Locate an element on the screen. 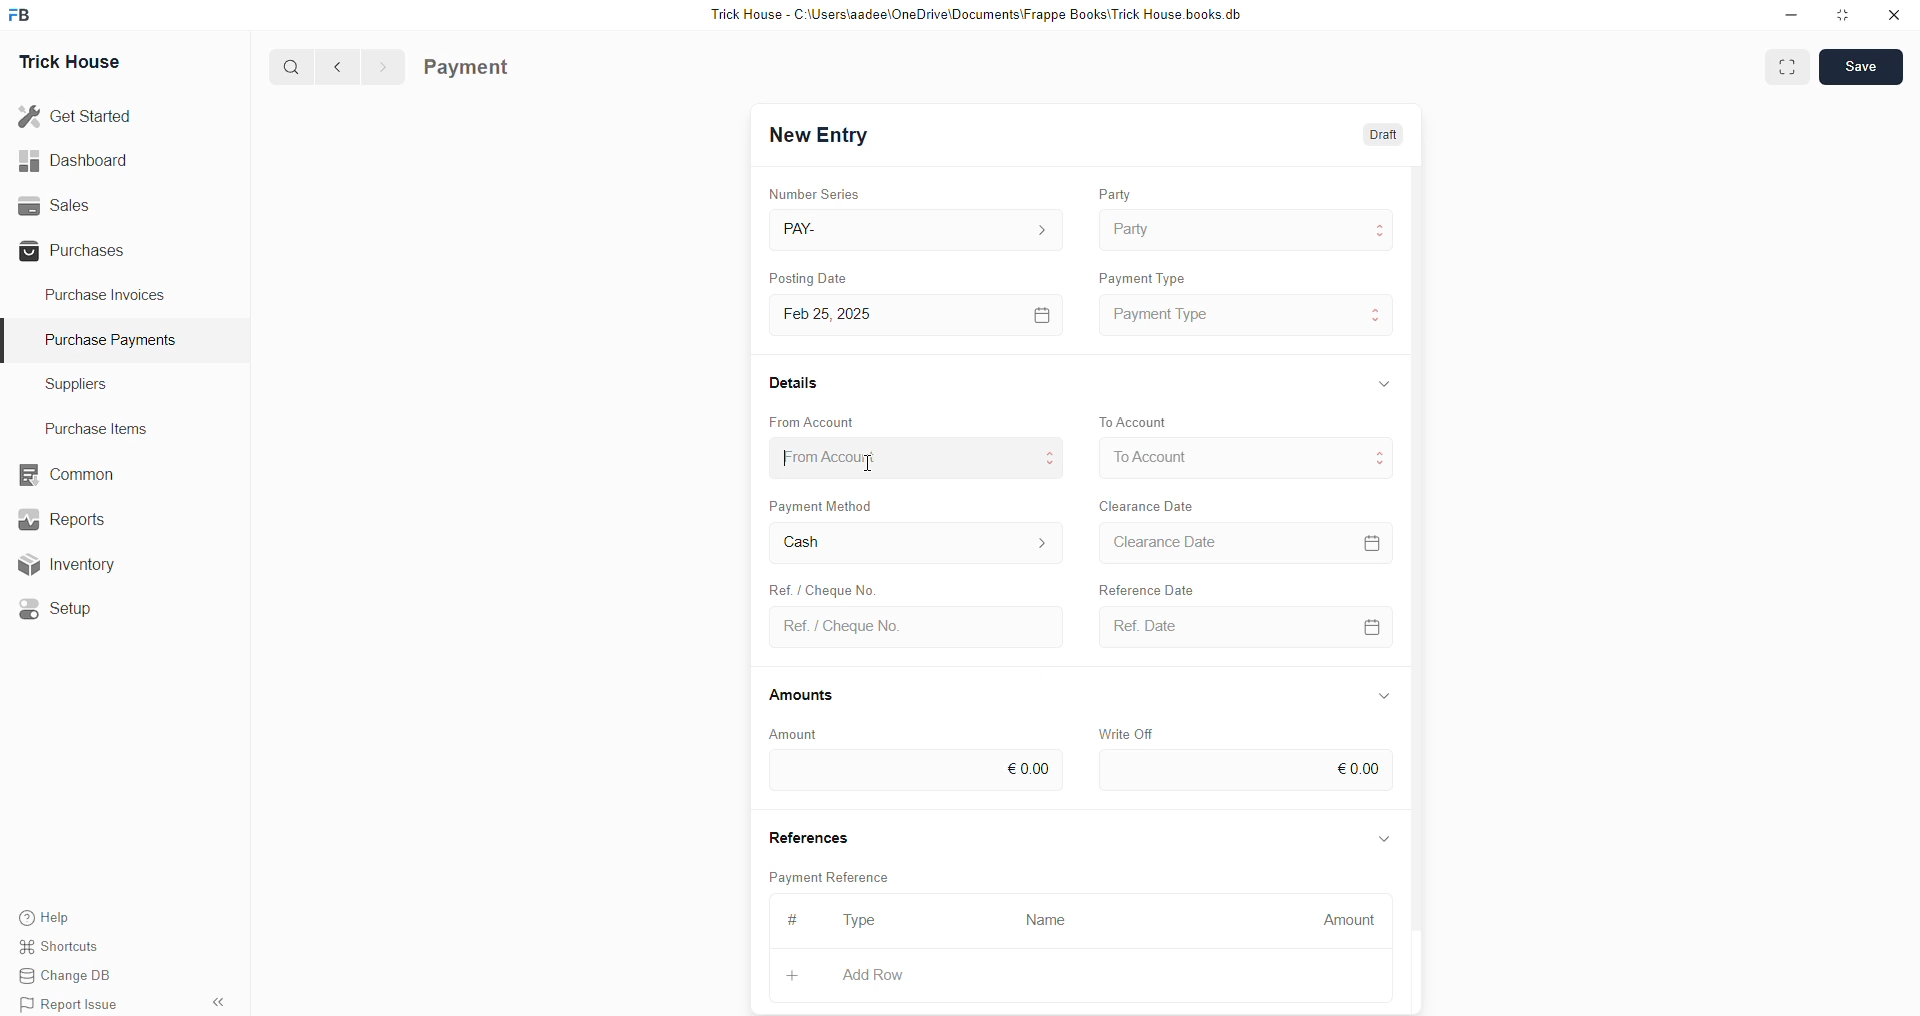 The height and width of the screenshot is (1016, 1920). €0.00 is located at coordinates (1028, 765).